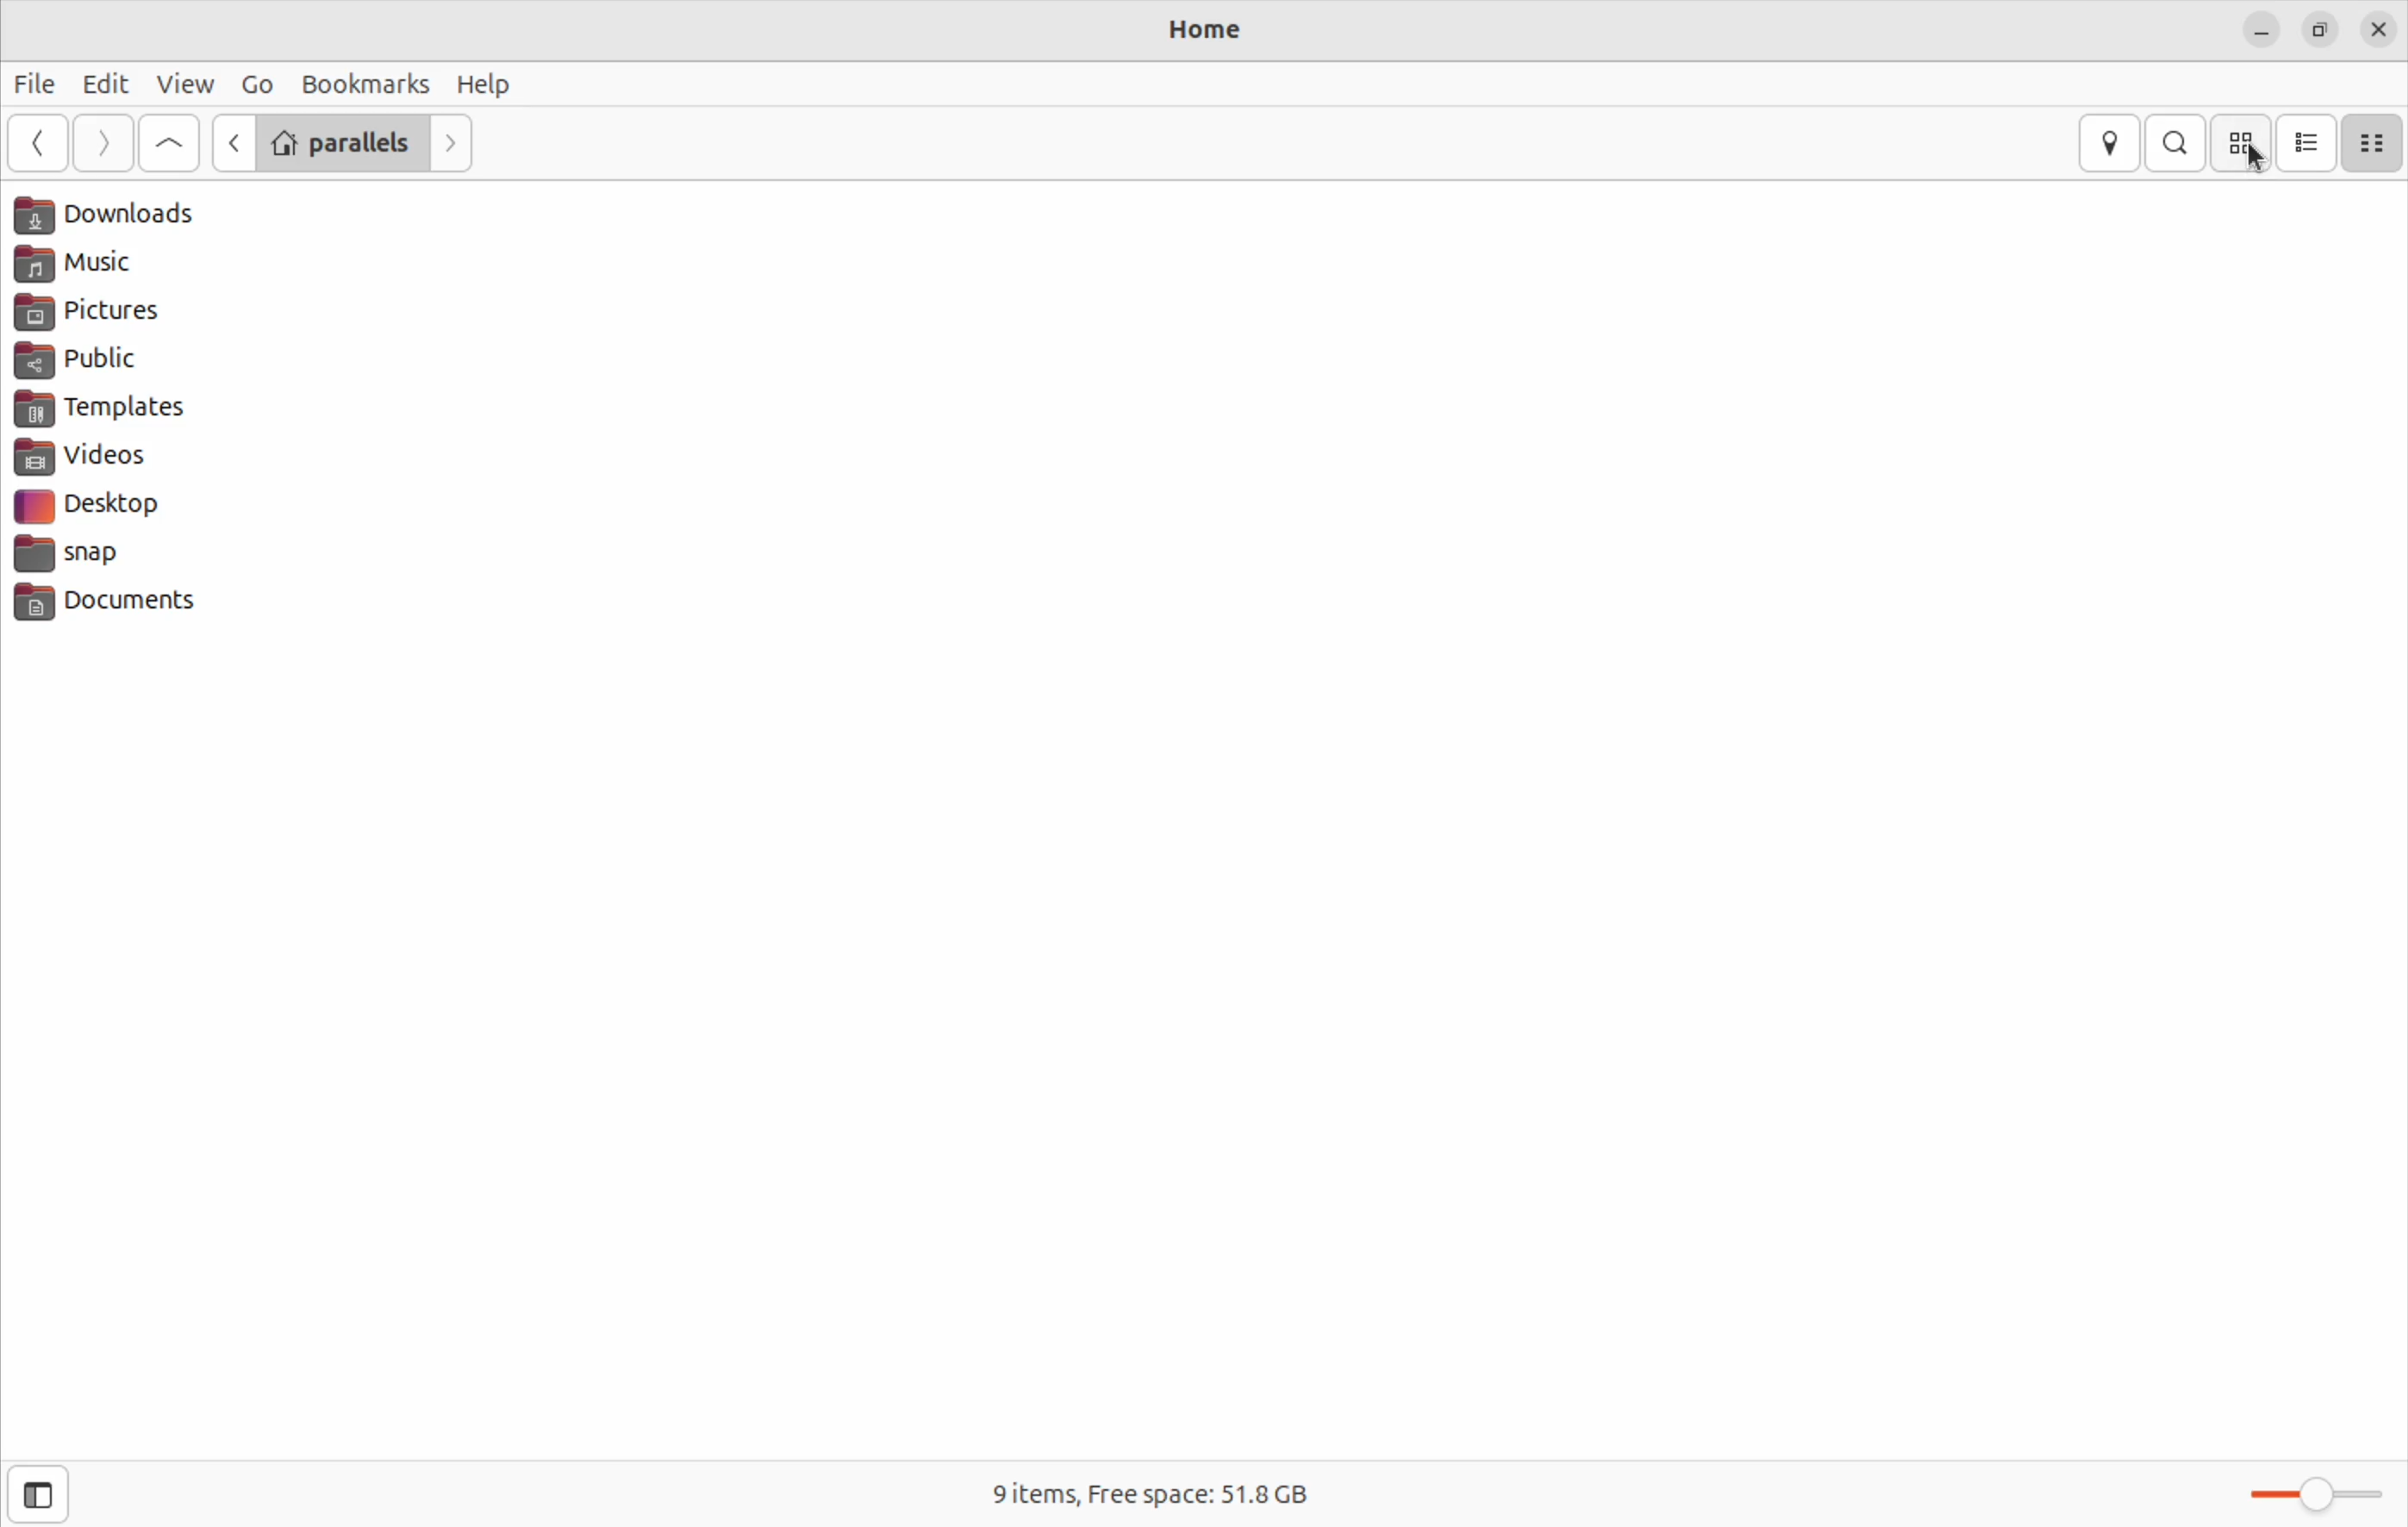 The image size is (2408, 1527). I want to click on parallels, so click(339, 140).